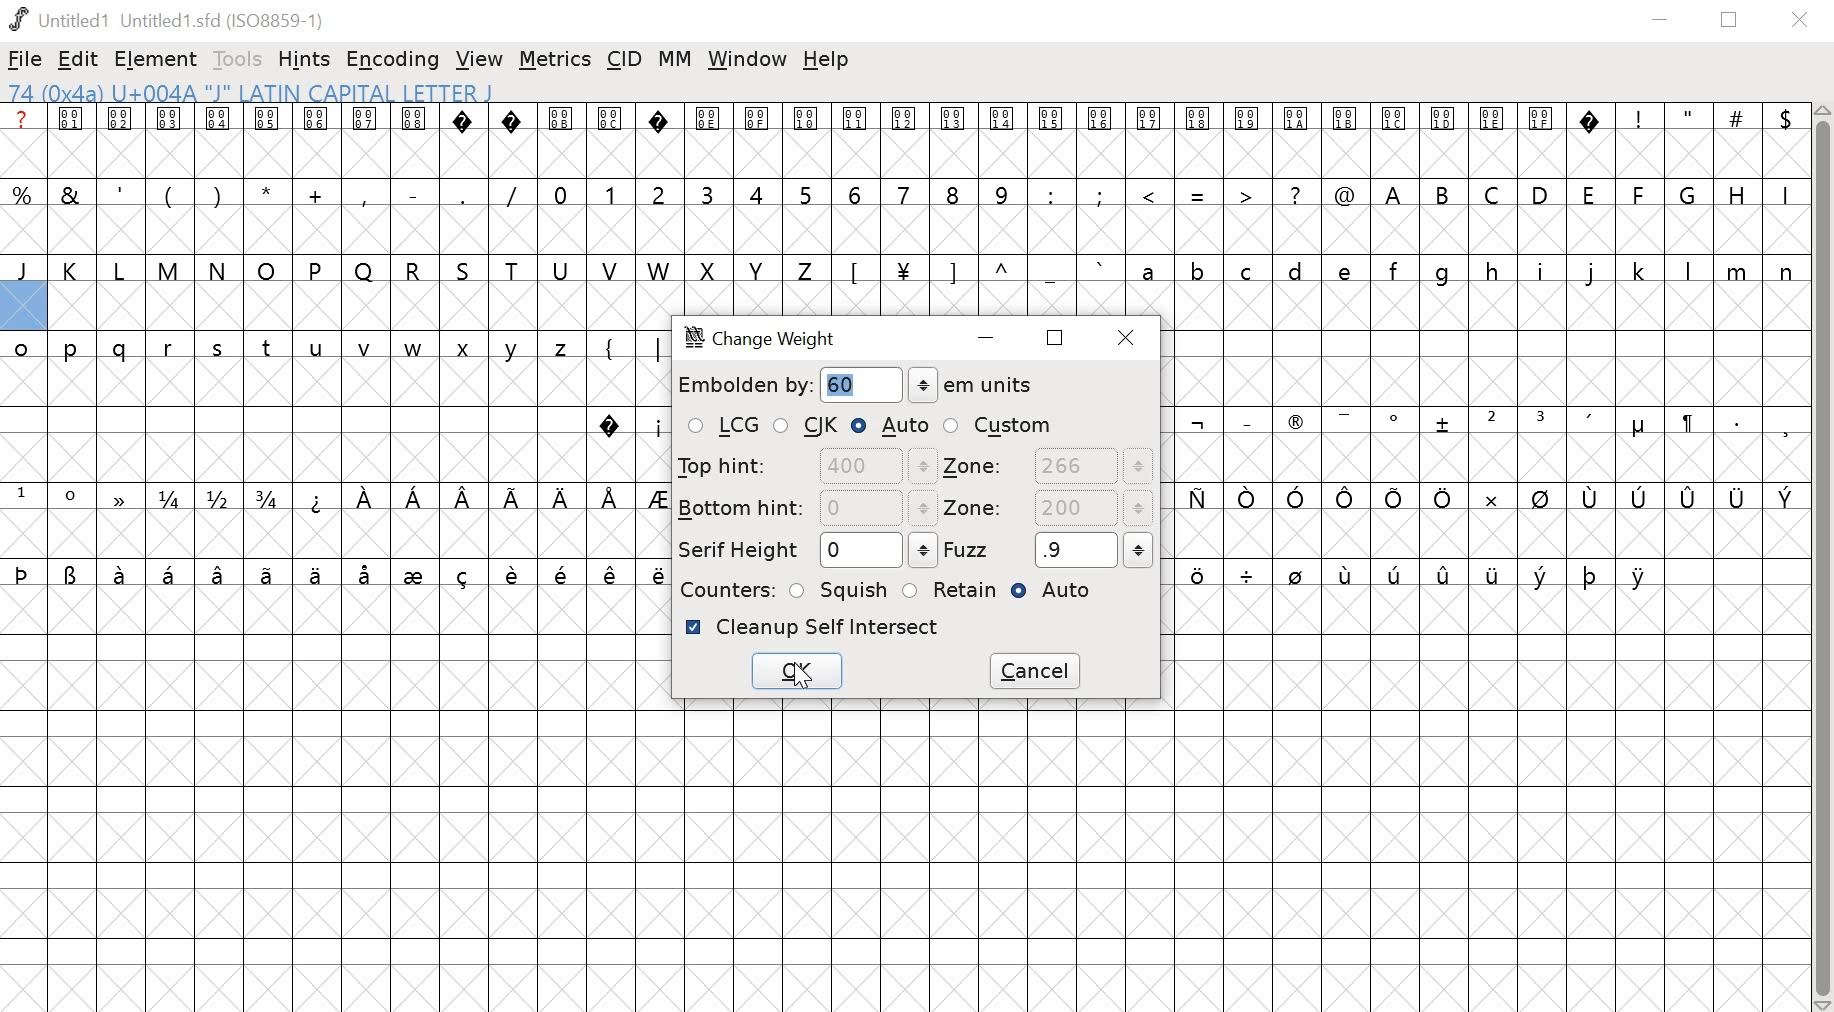  I want to click on FILE, so click(25, 59).